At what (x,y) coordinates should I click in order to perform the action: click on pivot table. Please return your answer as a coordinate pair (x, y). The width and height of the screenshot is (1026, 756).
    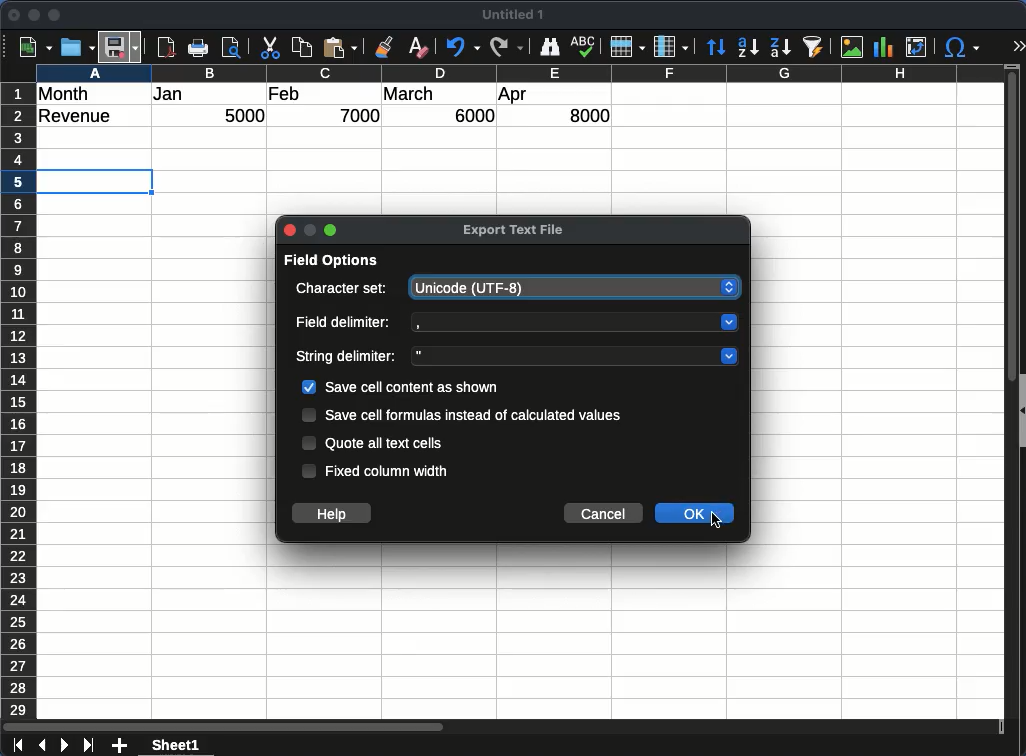
    Looking at the image, I should click on (915, 48).